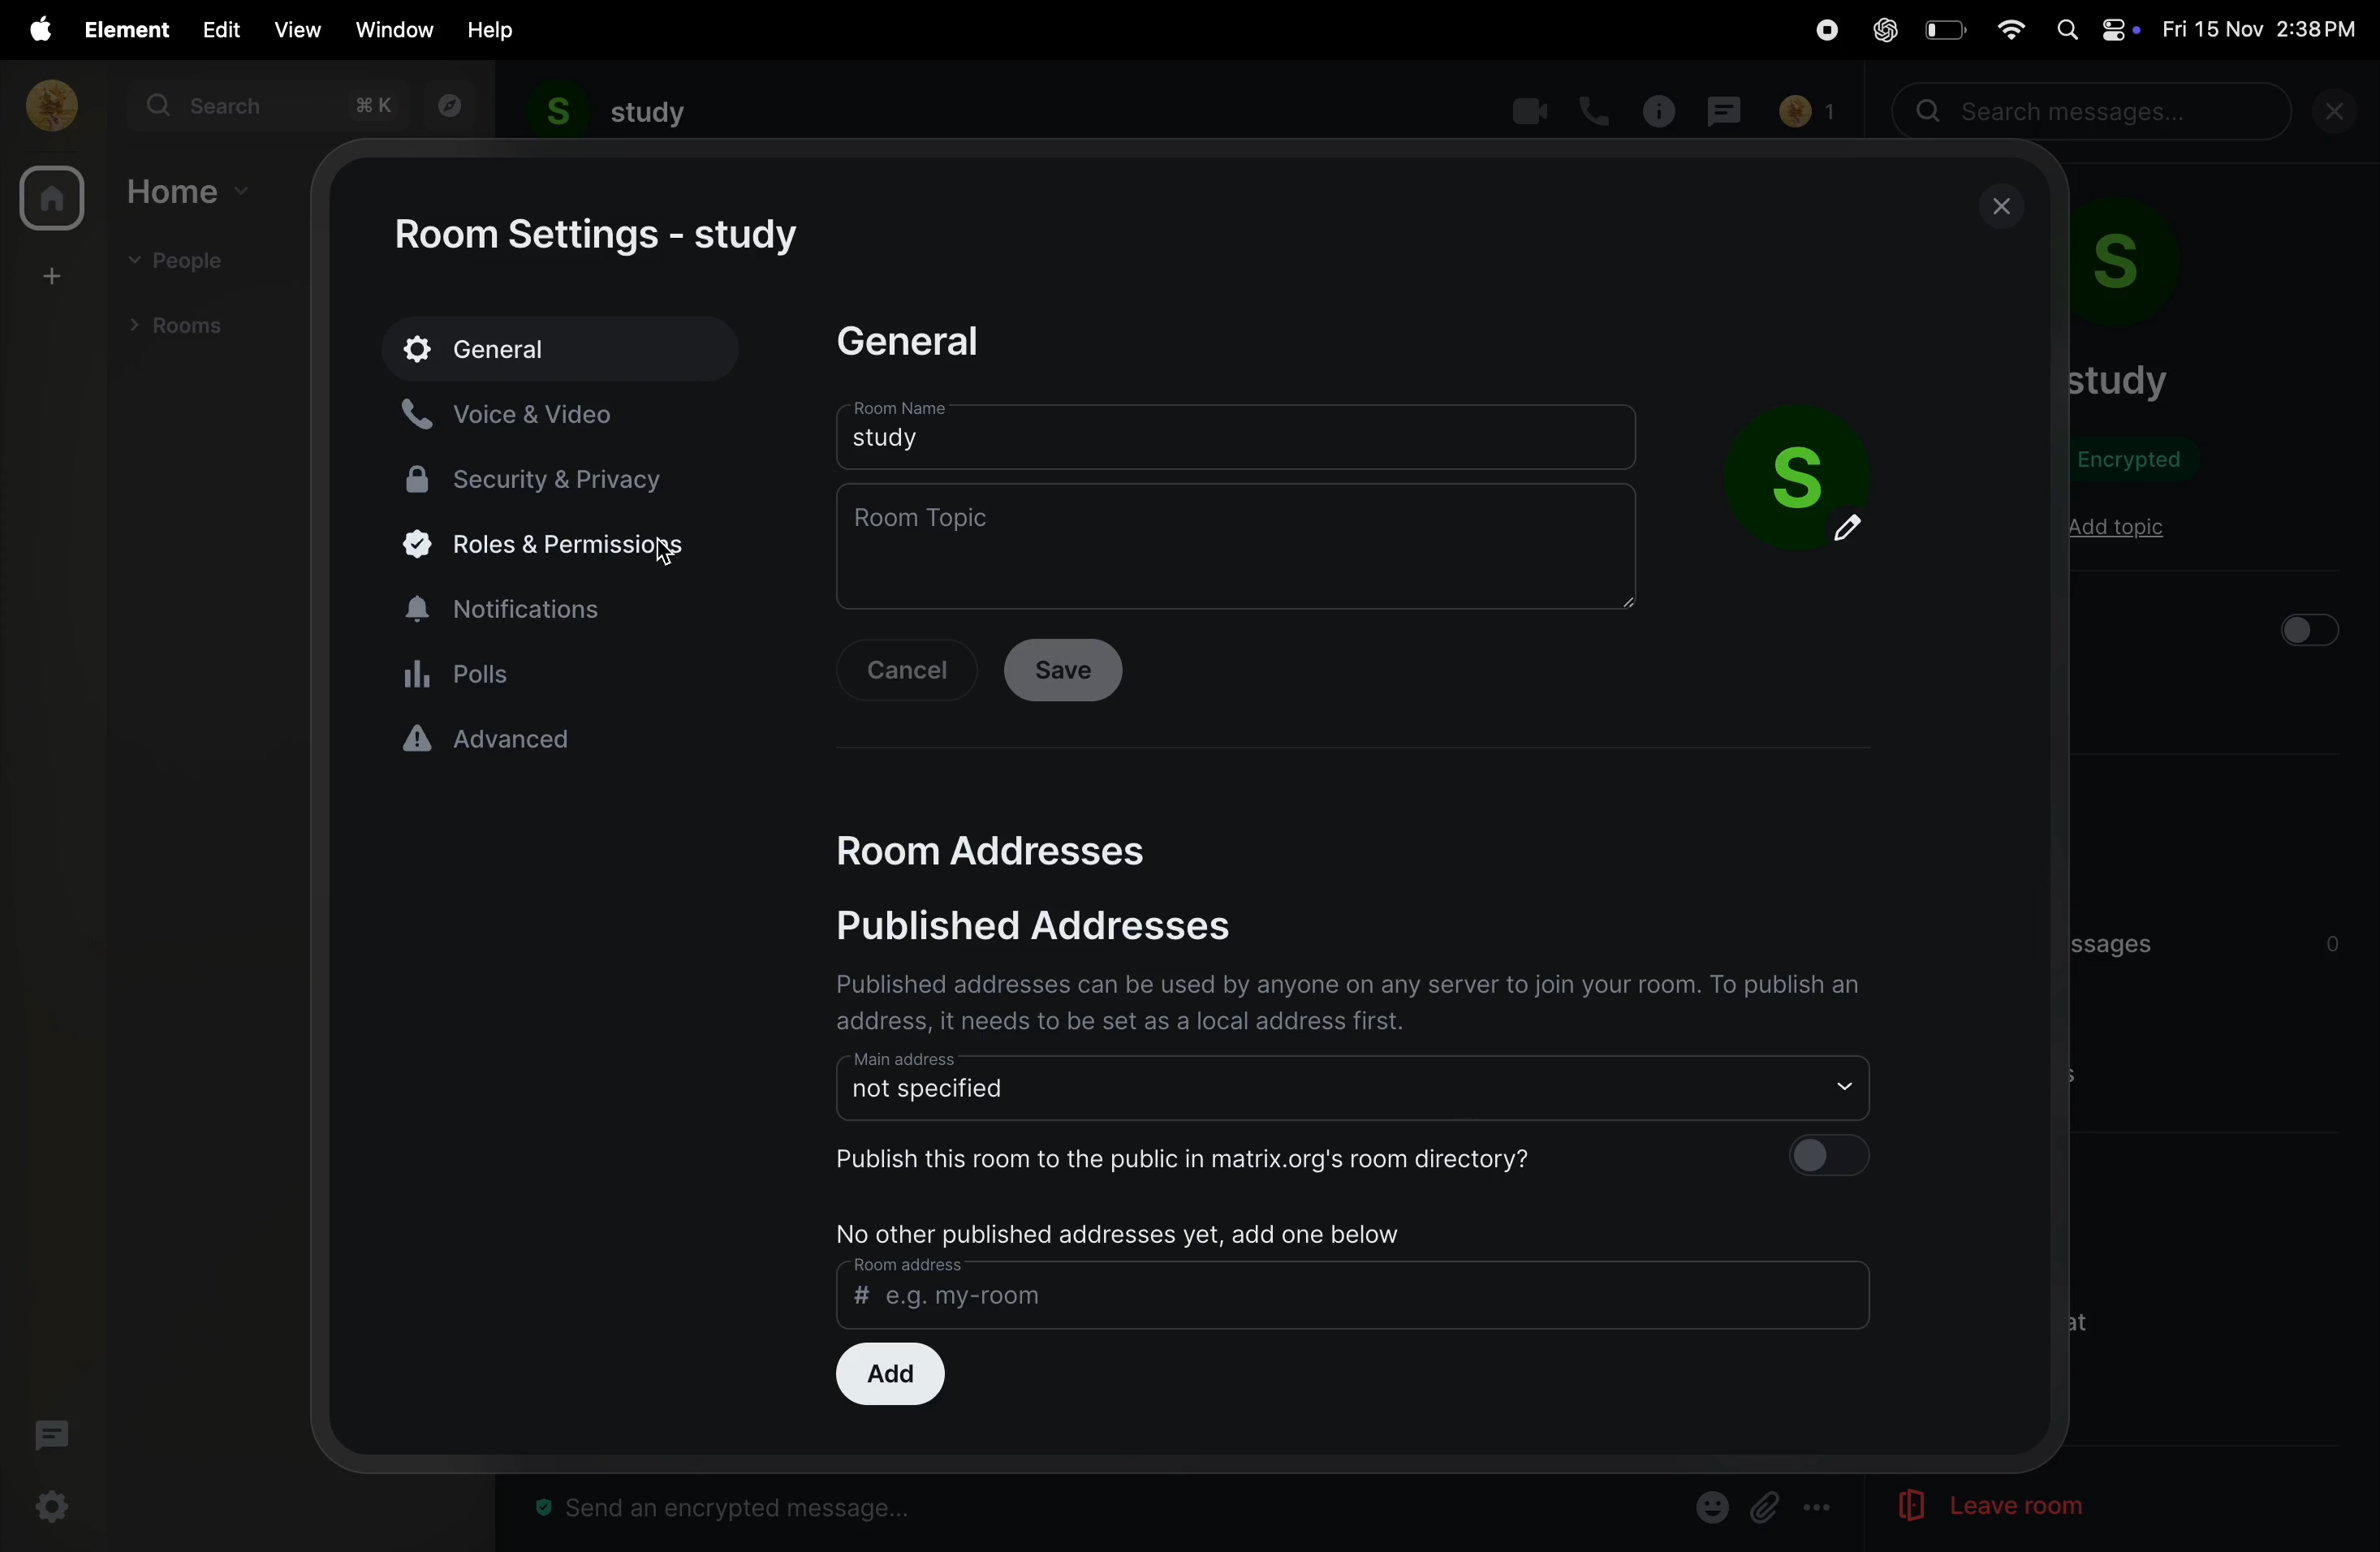  What do you see at coordinates (48, 274) in the screenshot?
I see `create space` at bounding box center [48, 274].